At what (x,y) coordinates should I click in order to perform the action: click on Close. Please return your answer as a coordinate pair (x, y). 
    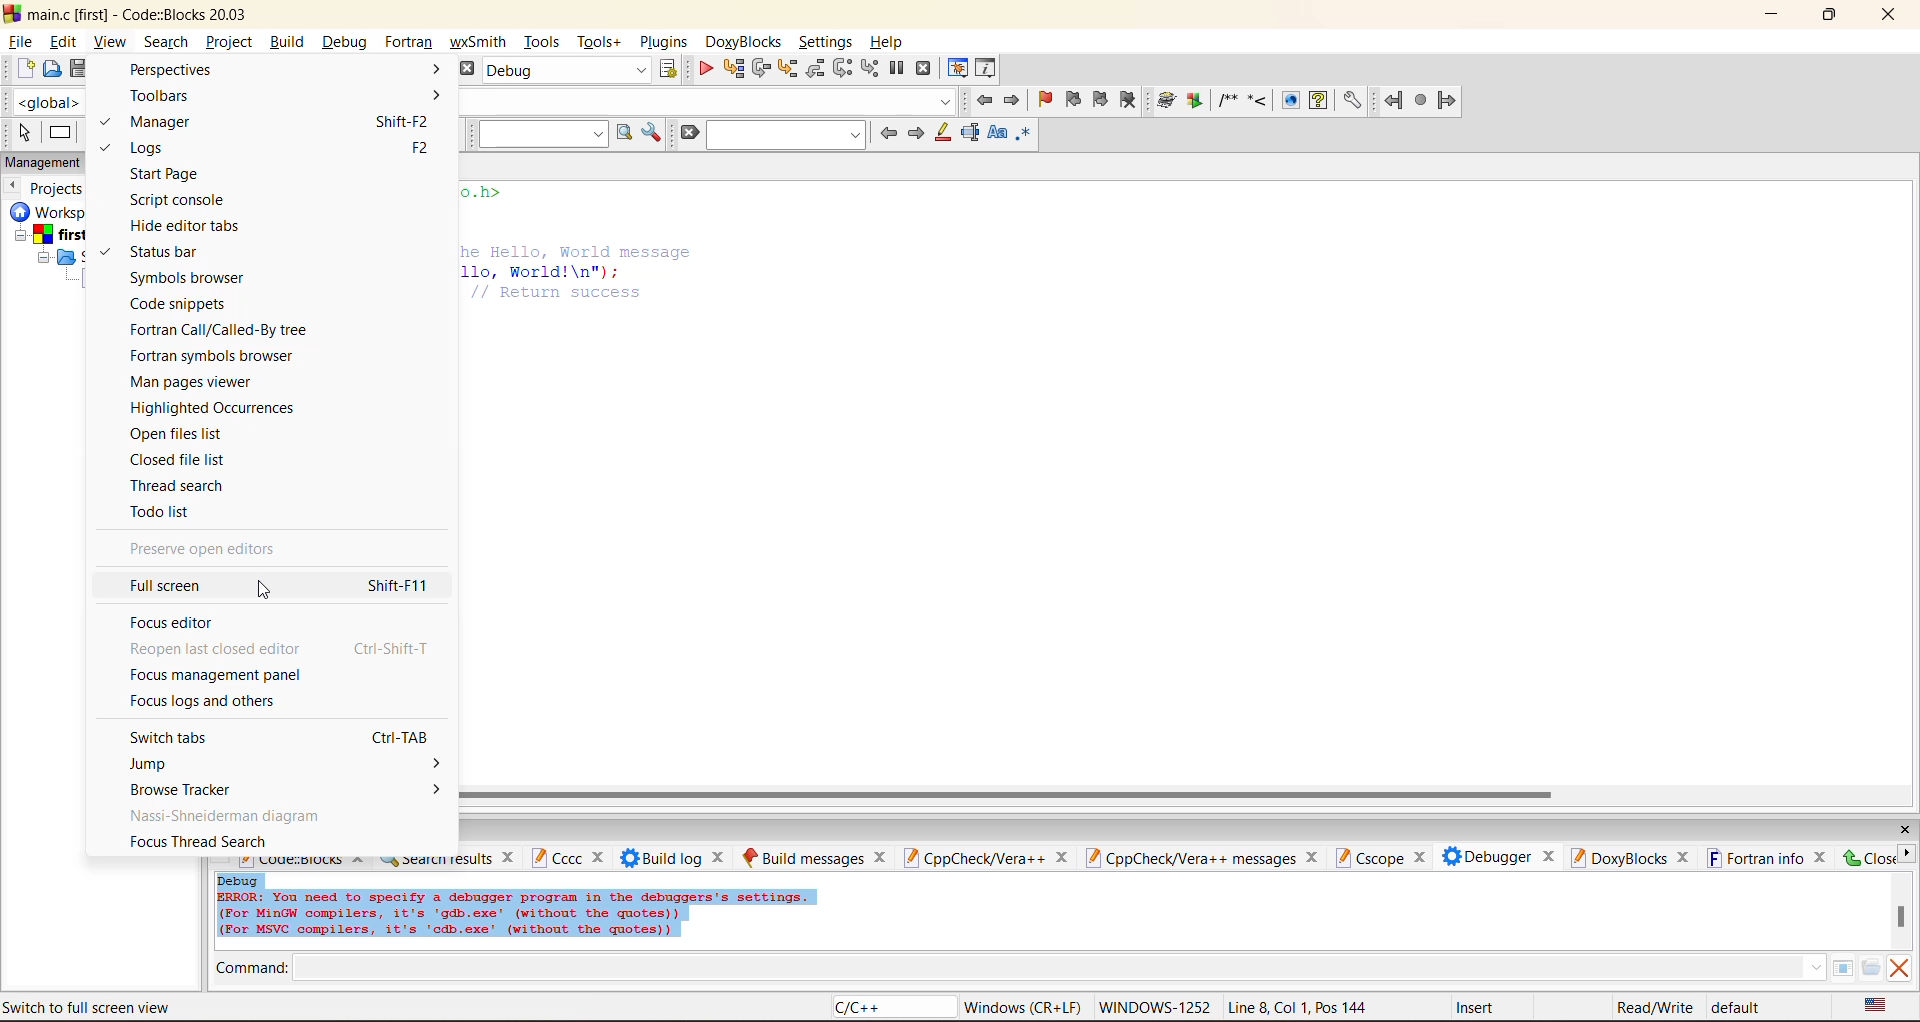
    Looking at the image, I should click on (1877, 859).